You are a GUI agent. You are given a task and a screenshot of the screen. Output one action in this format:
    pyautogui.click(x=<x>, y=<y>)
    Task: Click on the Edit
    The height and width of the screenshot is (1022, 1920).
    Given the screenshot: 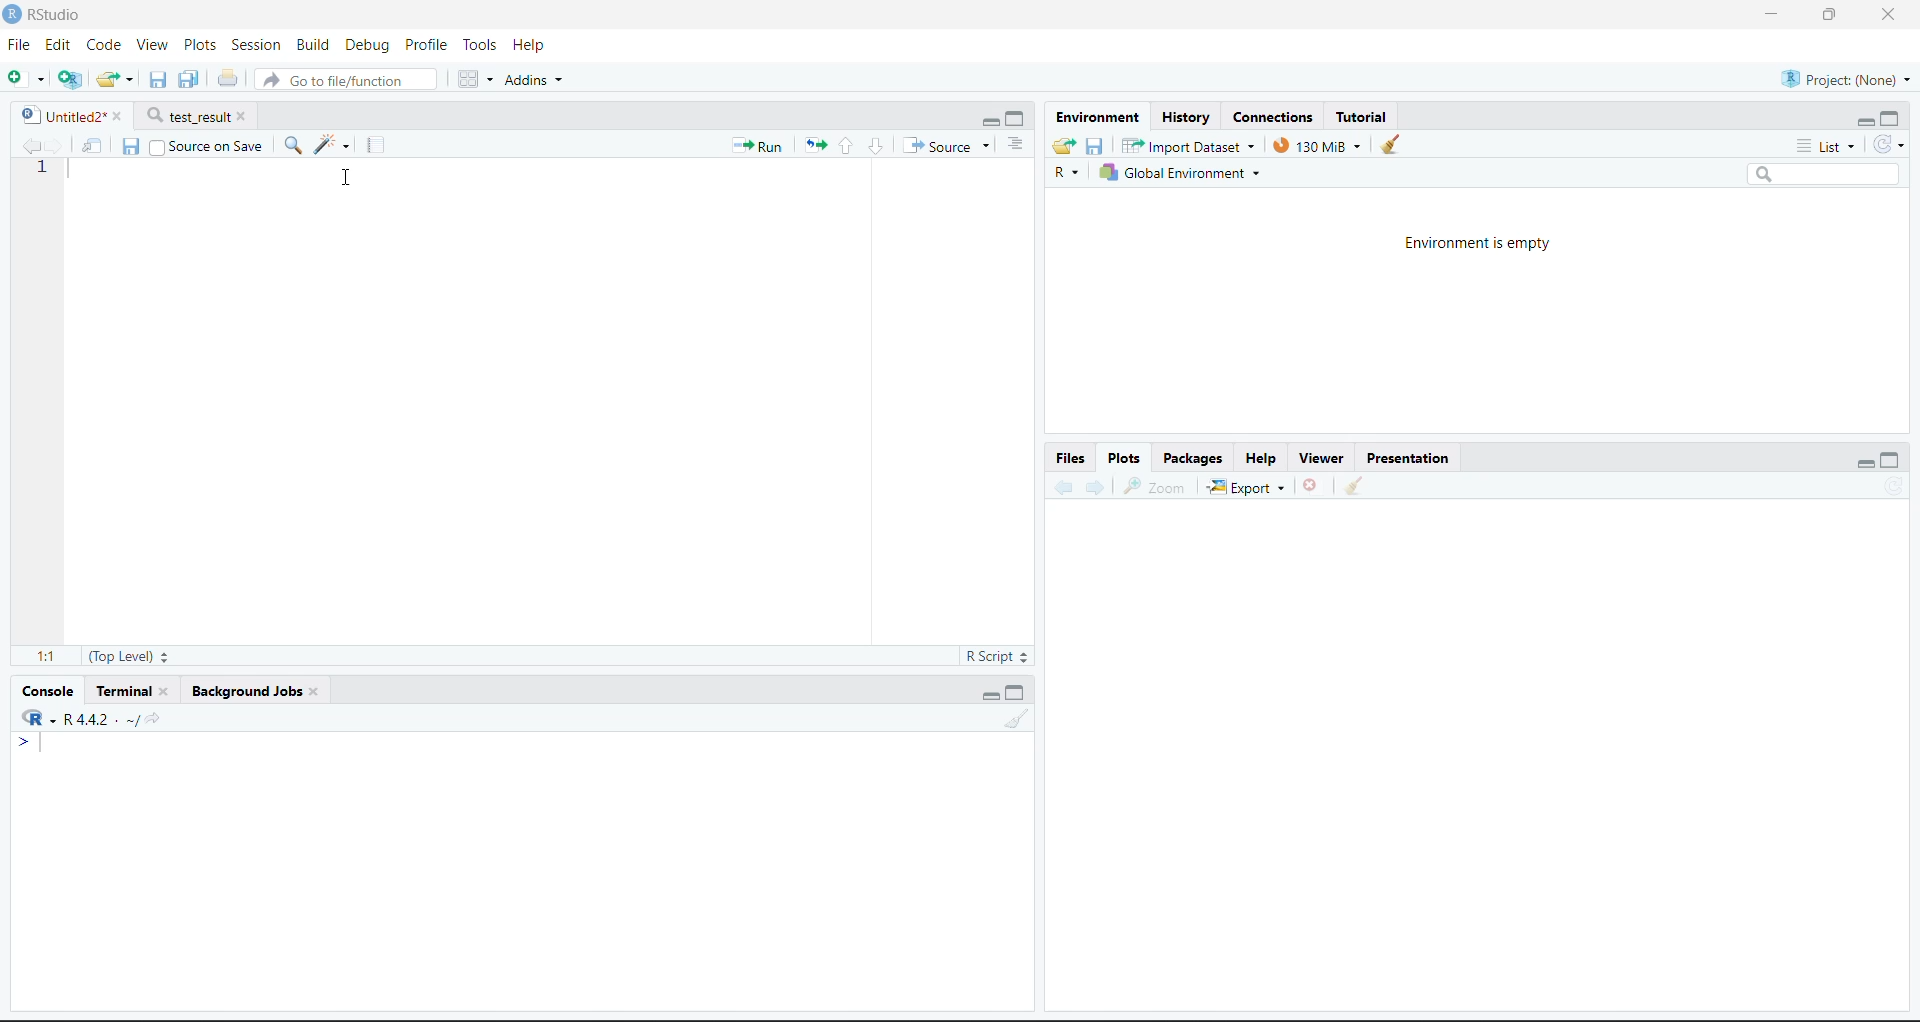 What is the action you would take?
    pyautogui.click(x=54, y=43)
    